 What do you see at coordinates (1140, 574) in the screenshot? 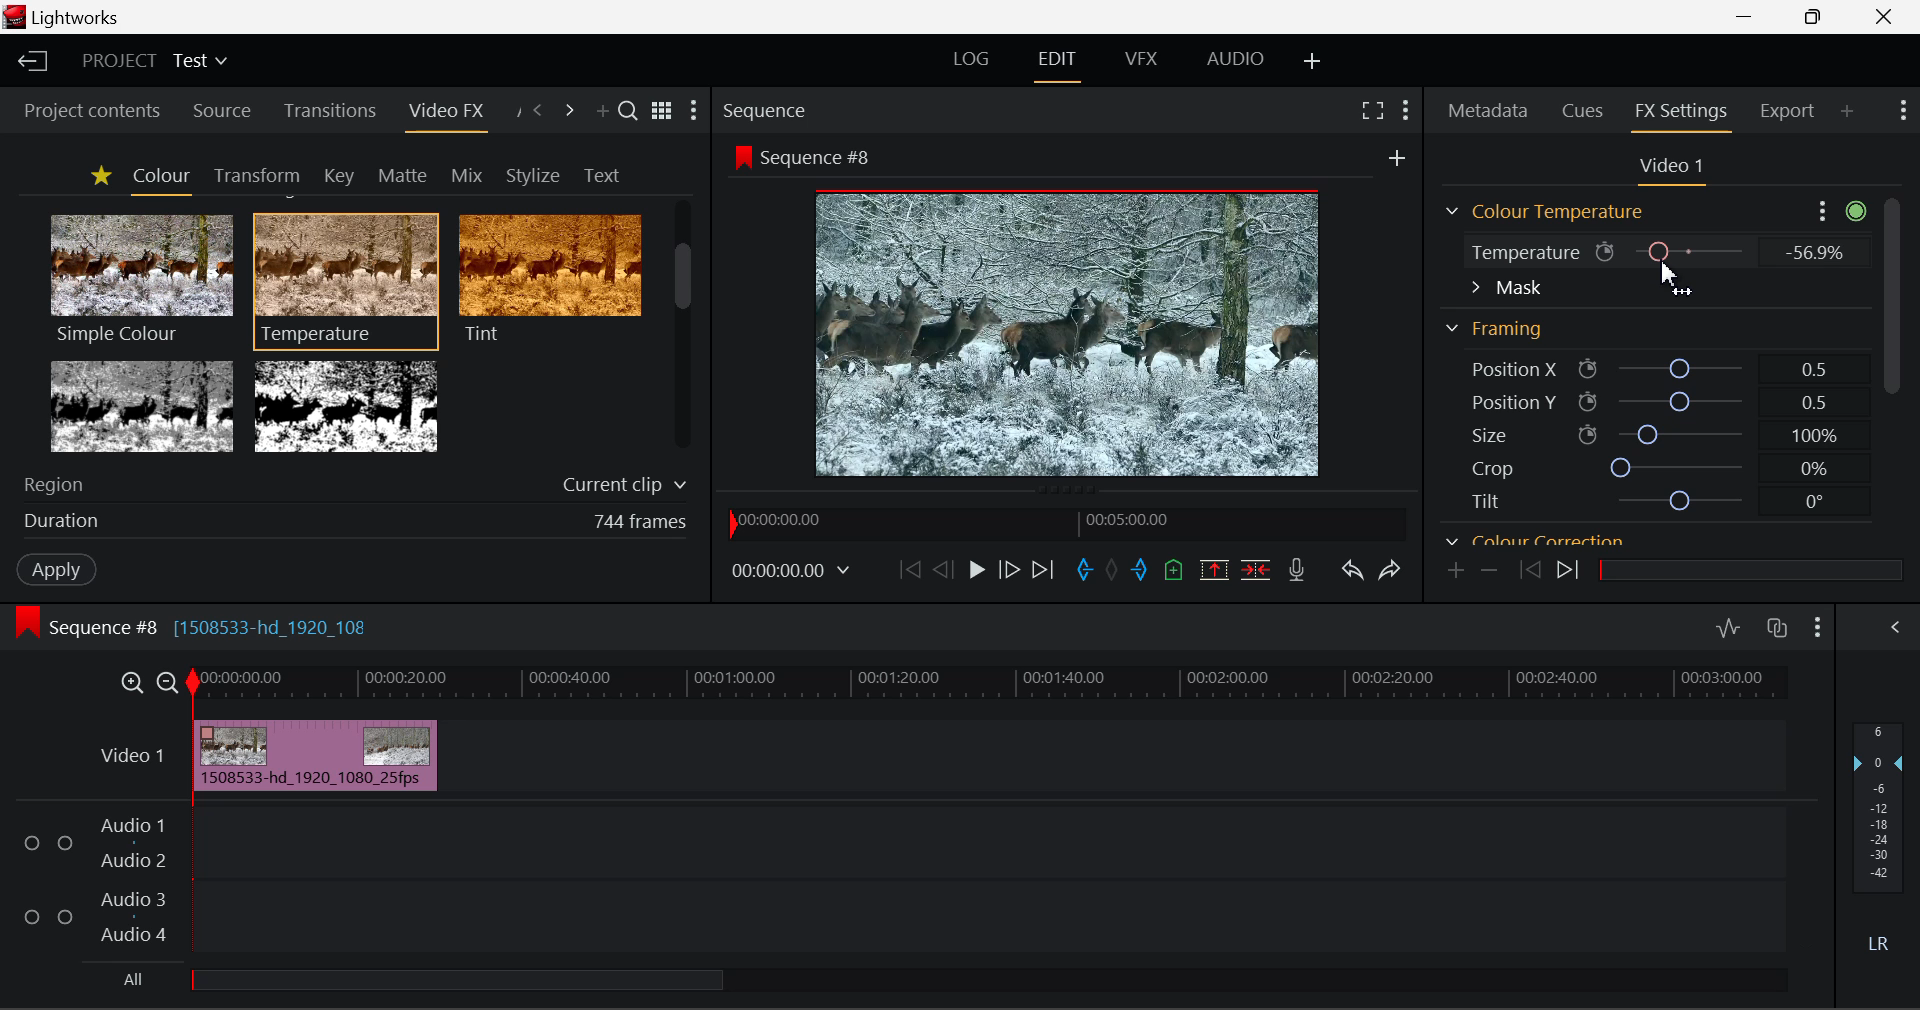
I see `Mark Out` at bounding box center [1140, 574].